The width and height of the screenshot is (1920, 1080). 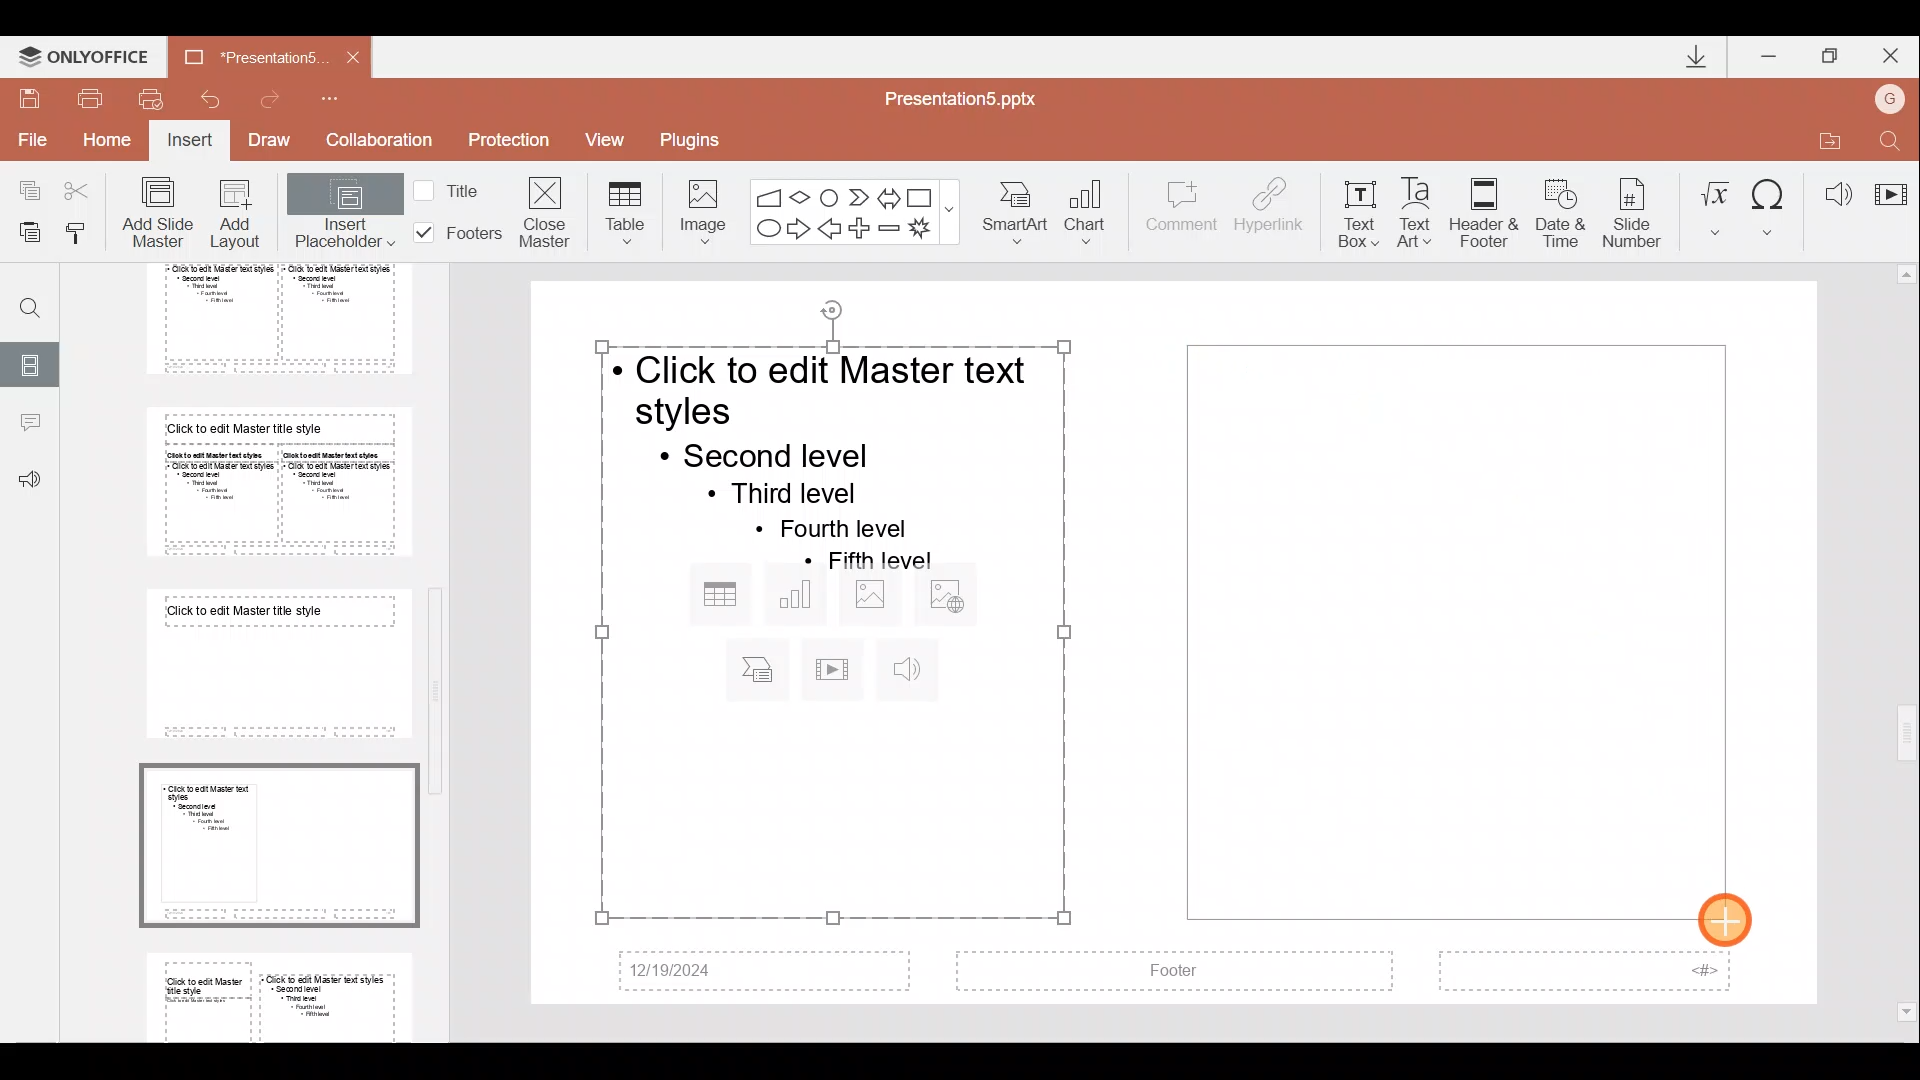 I want to click on Collaboration, so click(x=379, y=140).